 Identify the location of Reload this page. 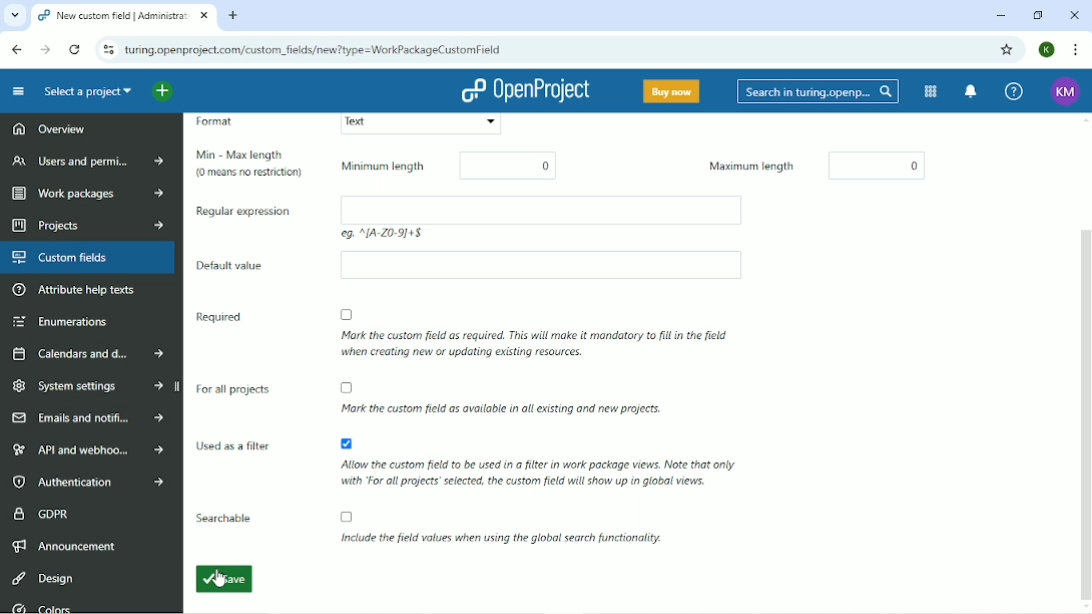
(76, 49).